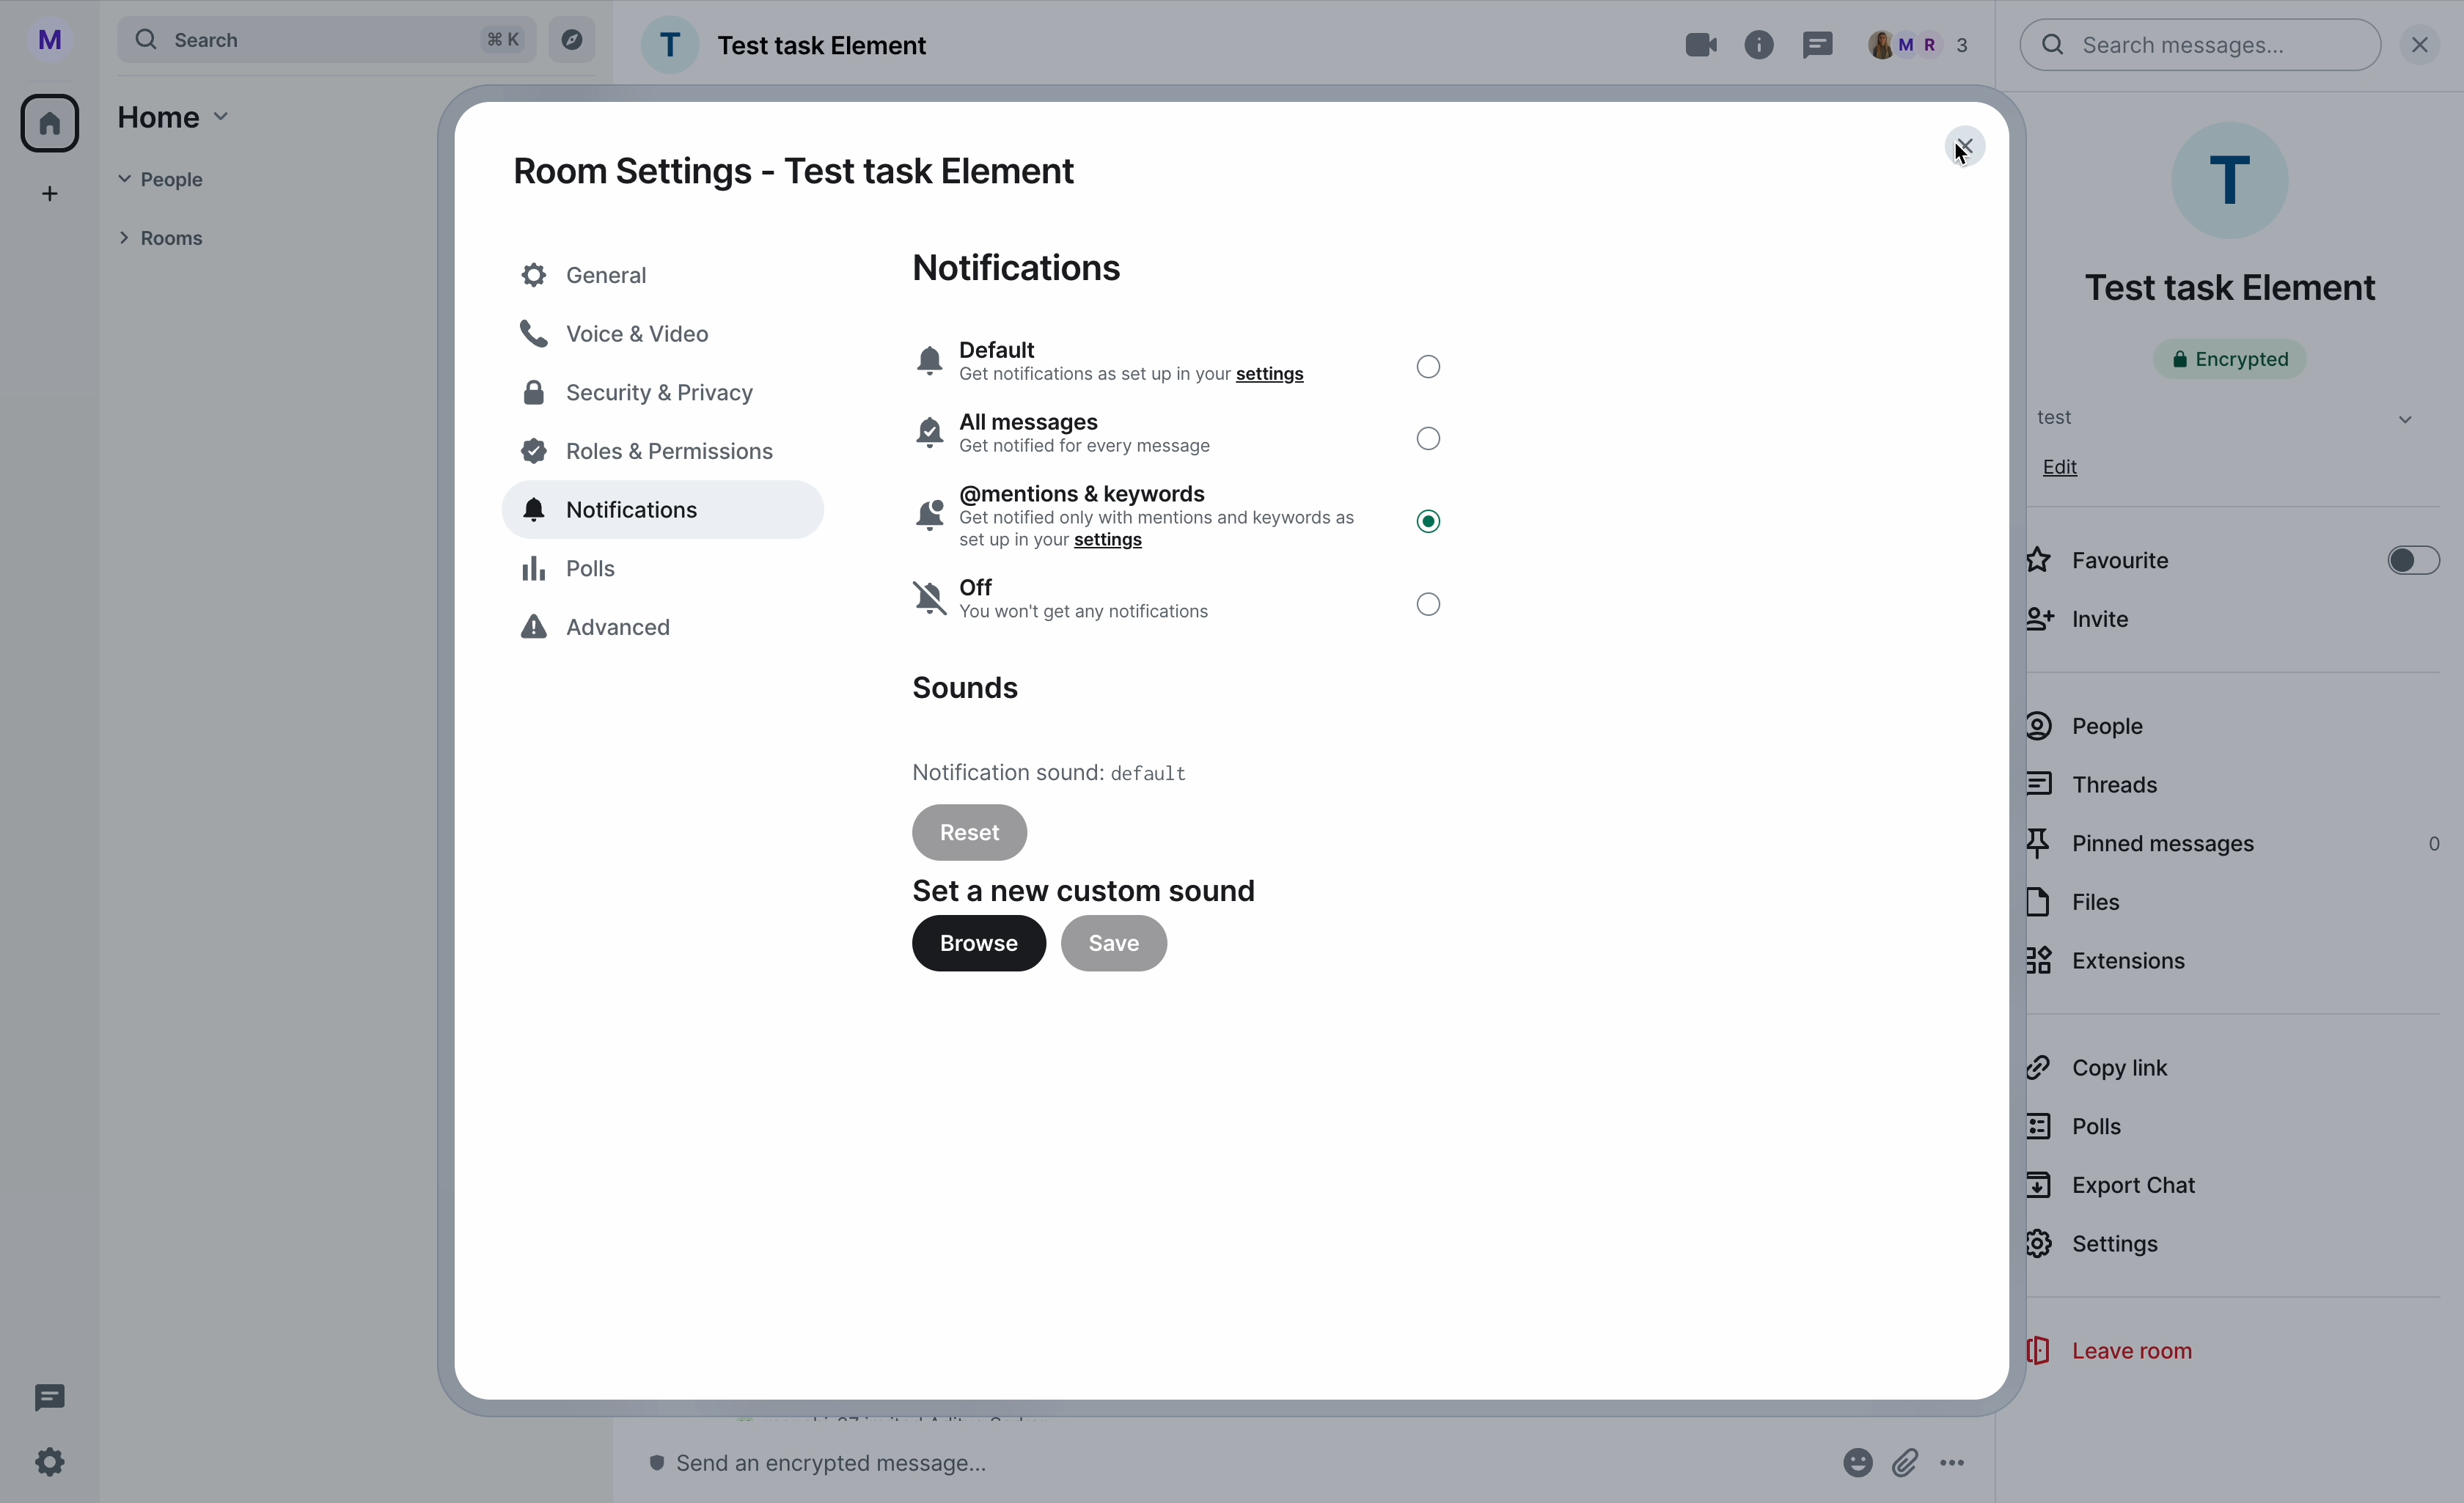 The image size is (2464, 1503). Describe the element at coordinates (1966, 147) in the screenshot. I see `close` at that location.